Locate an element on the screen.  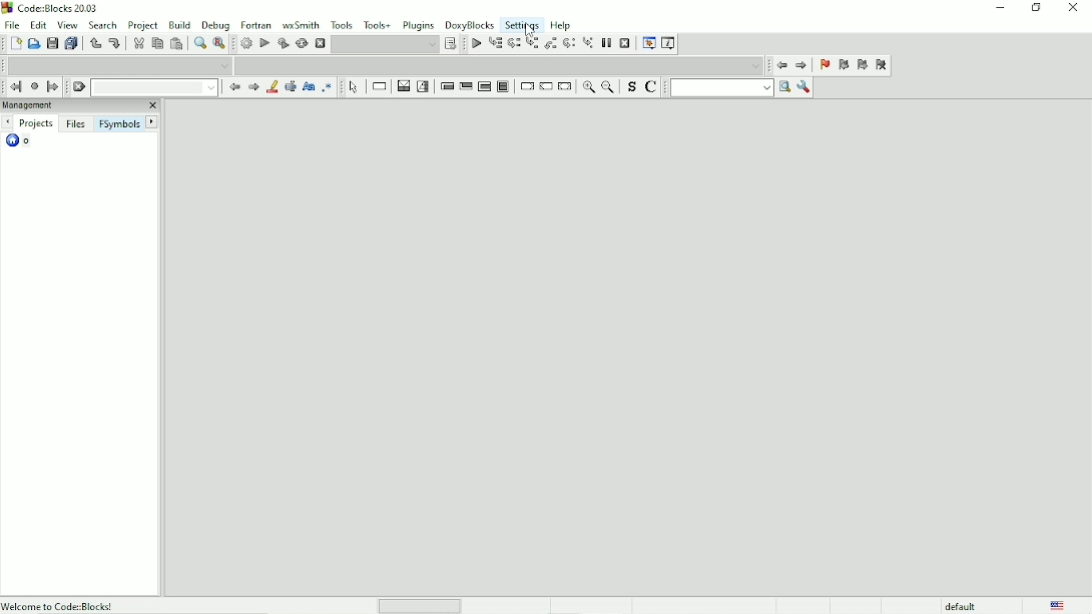
Open is located at coordinates (33, 43).